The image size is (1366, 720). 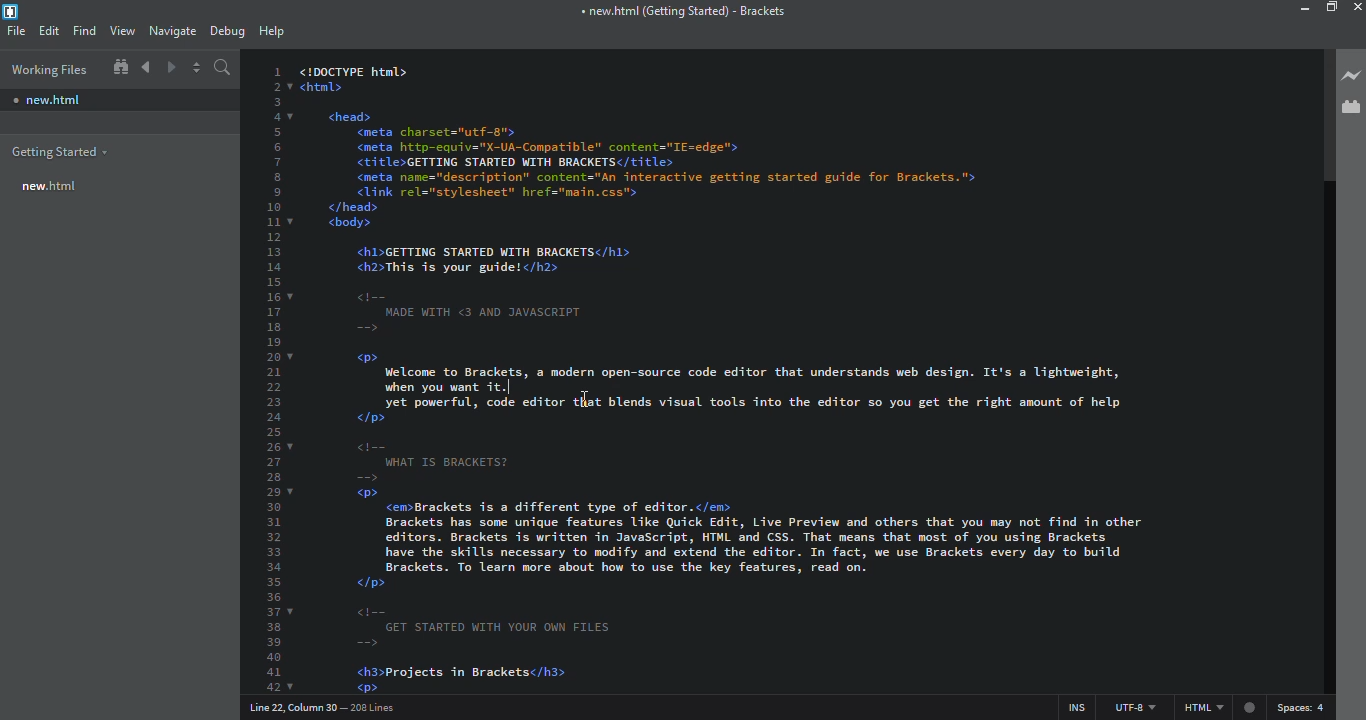 I want to click on spaces, so click(x=1311, y=706).